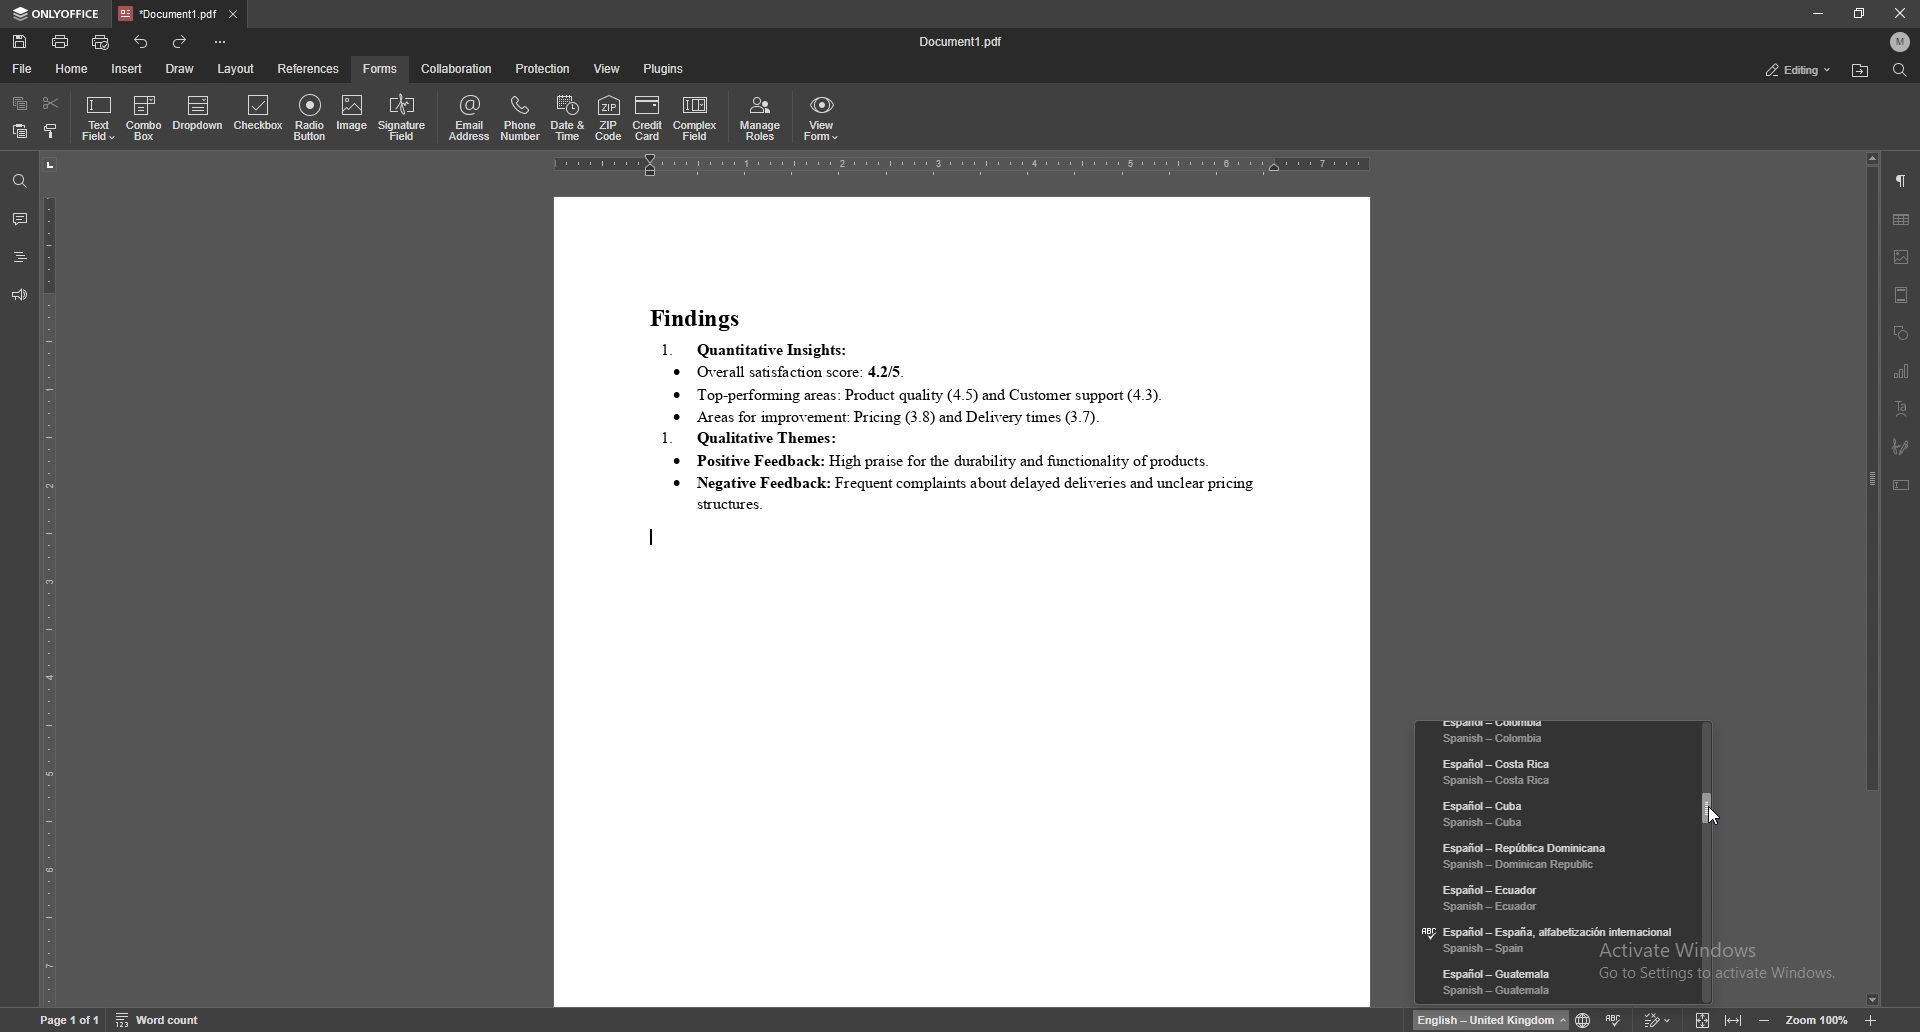 This screenshot has height=1032, width=1920. Describe the element at coordinates (961, 602) in the screenshot. I see `document` at that location.